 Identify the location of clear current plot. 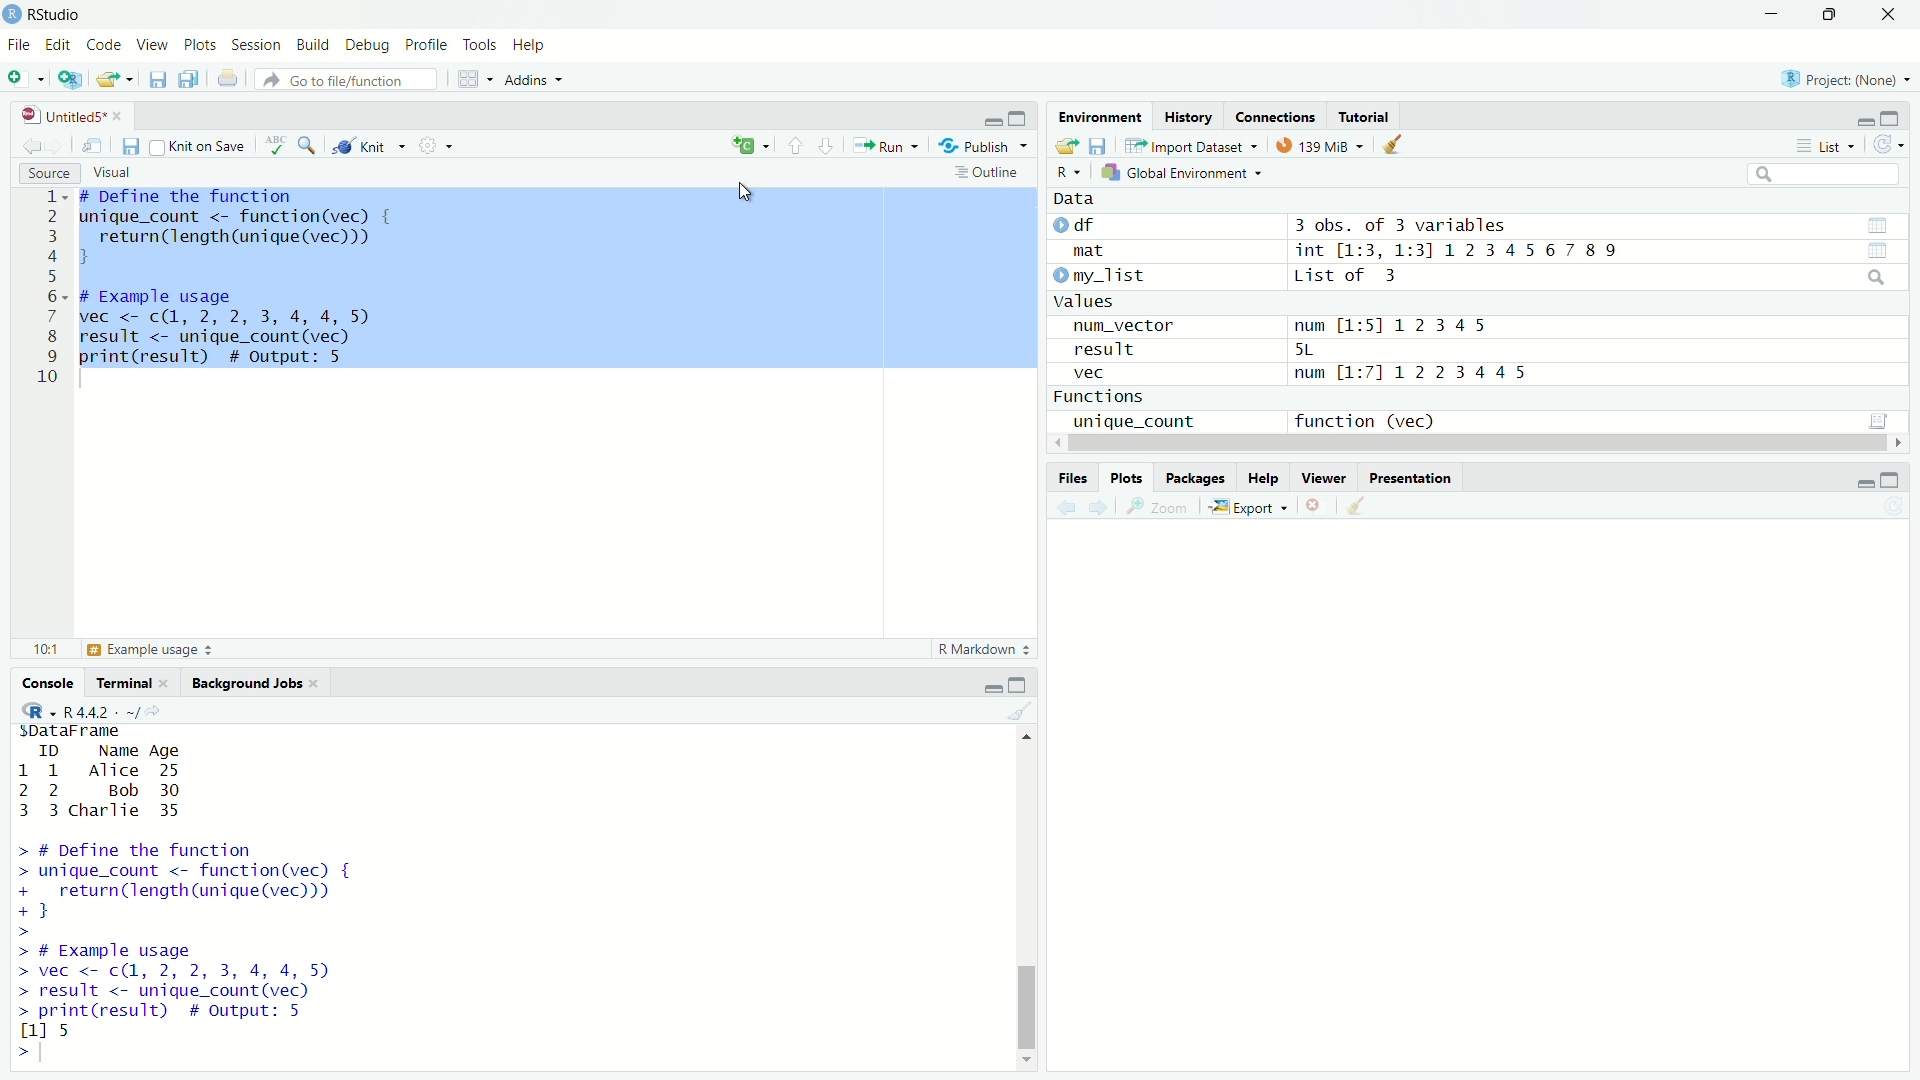
(1316, 507).